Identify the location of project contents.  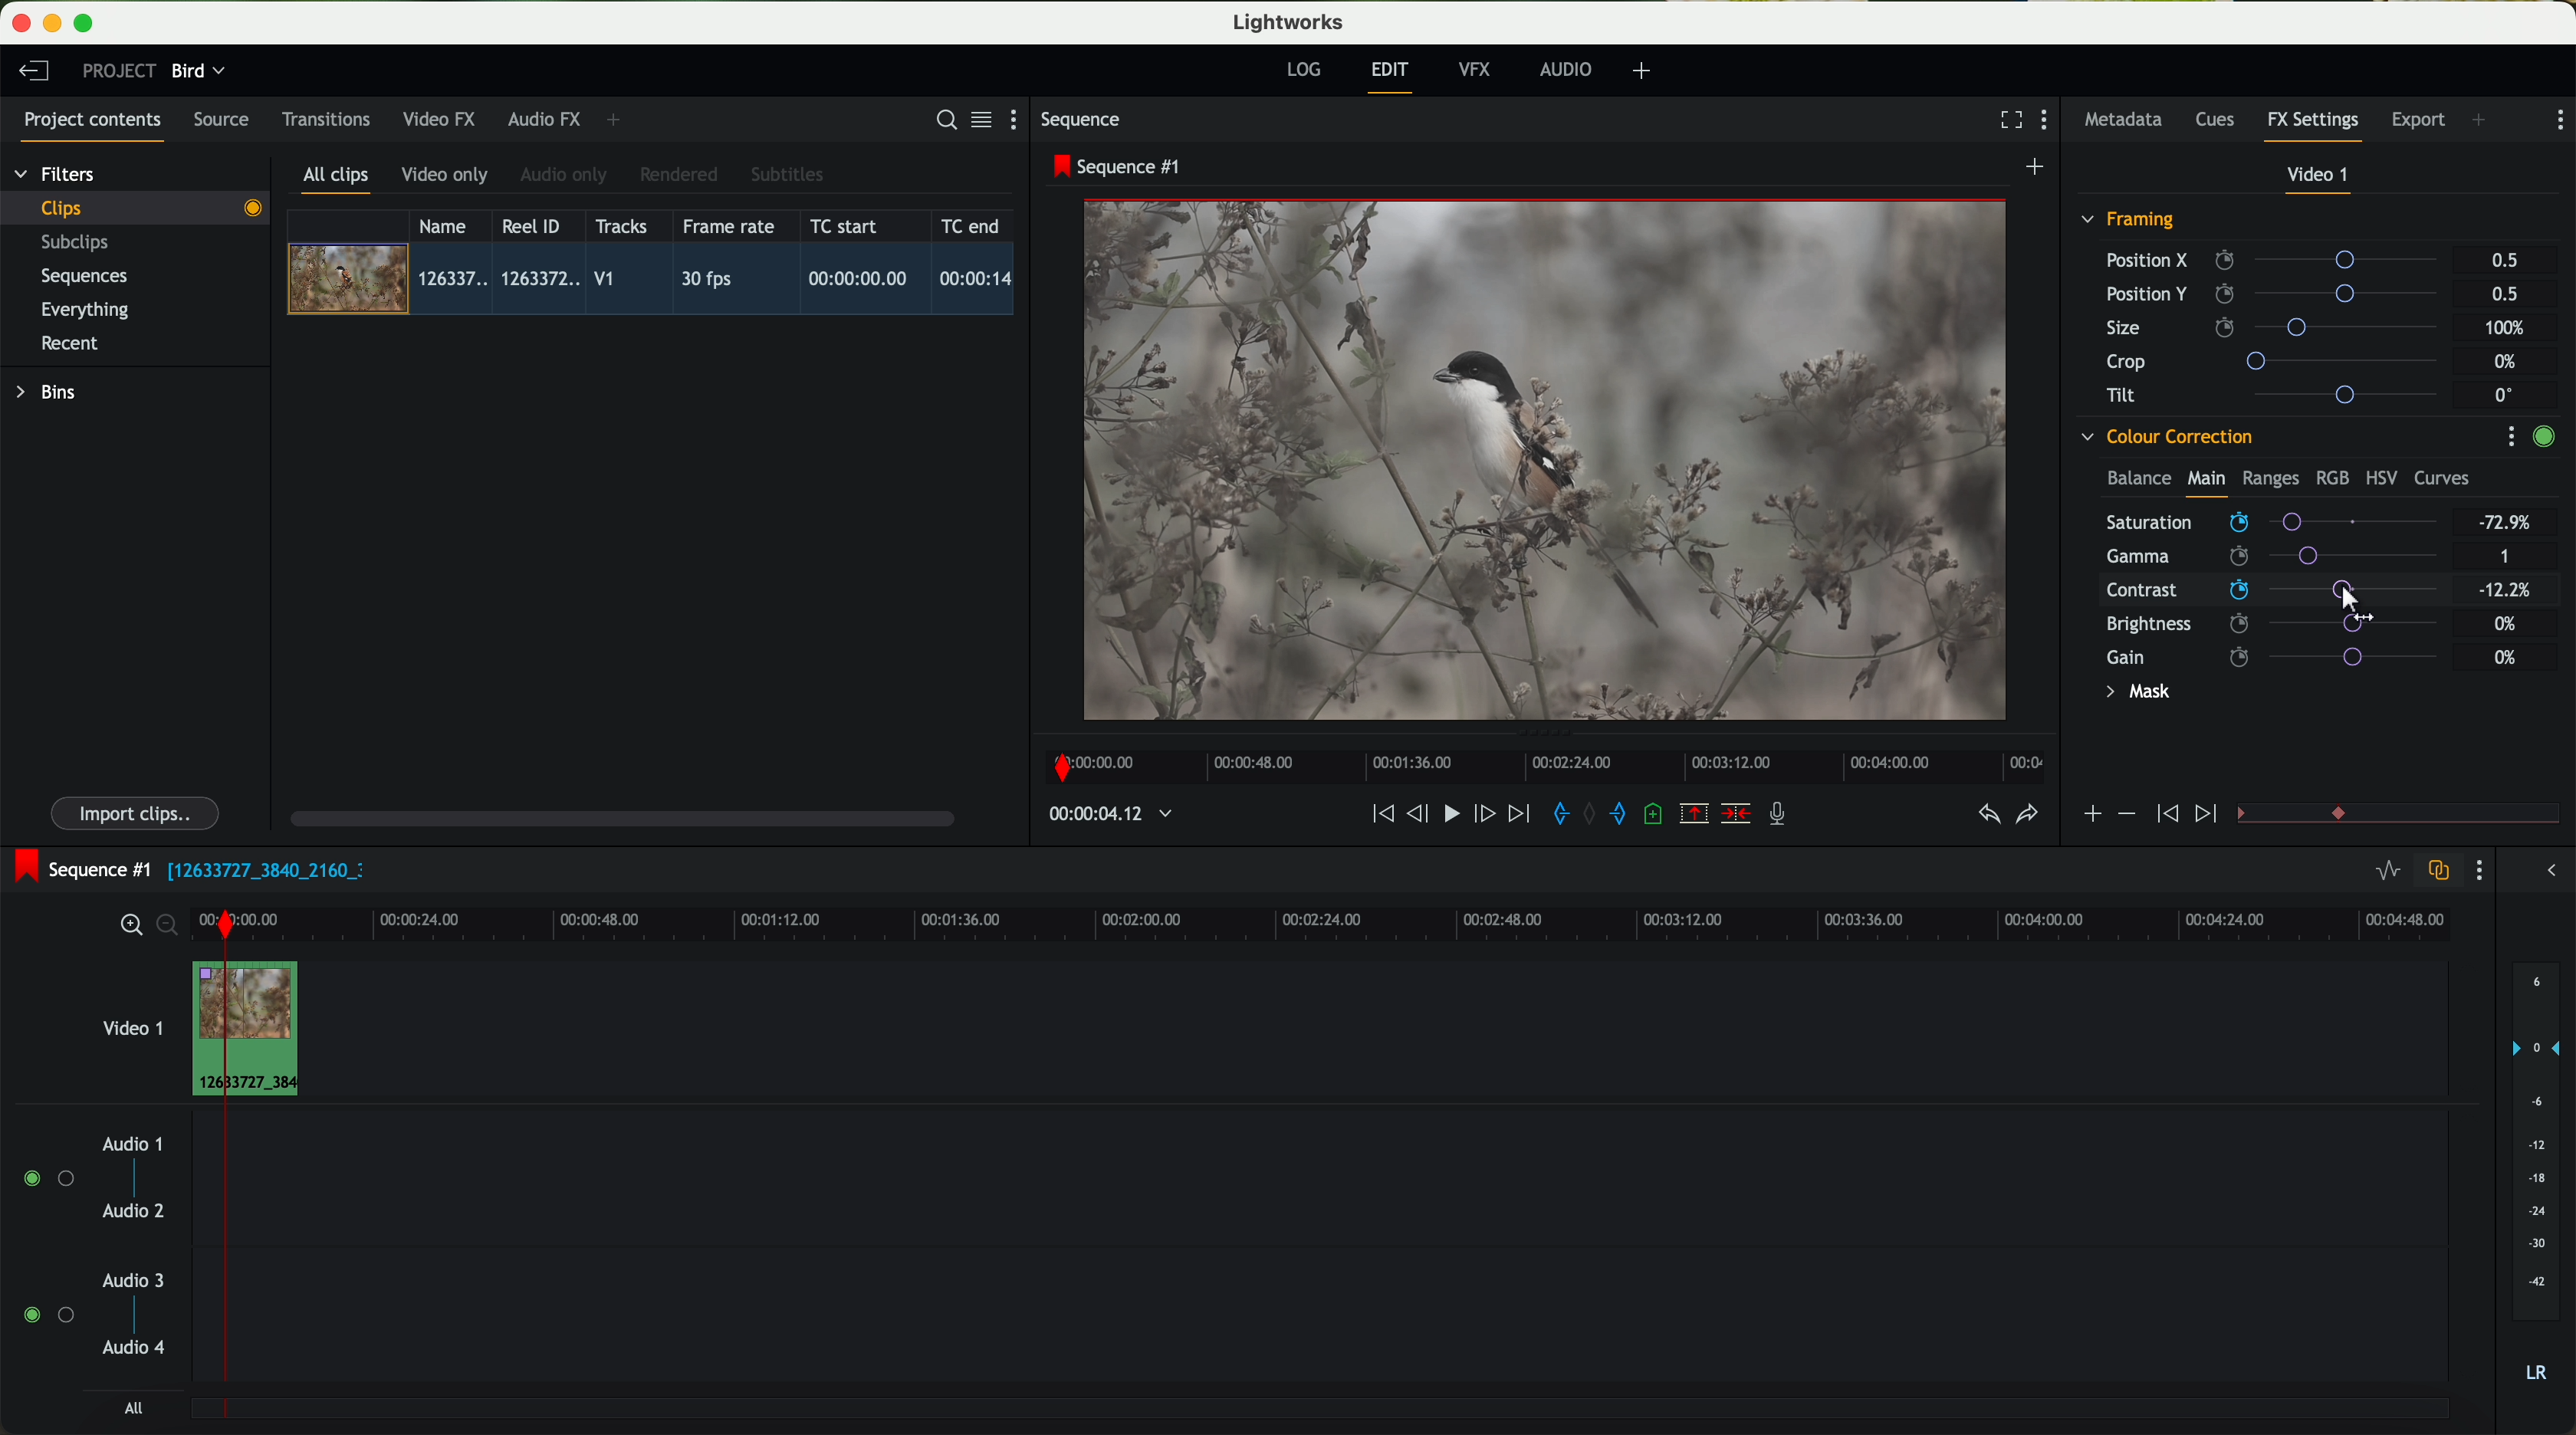
(93, 126).